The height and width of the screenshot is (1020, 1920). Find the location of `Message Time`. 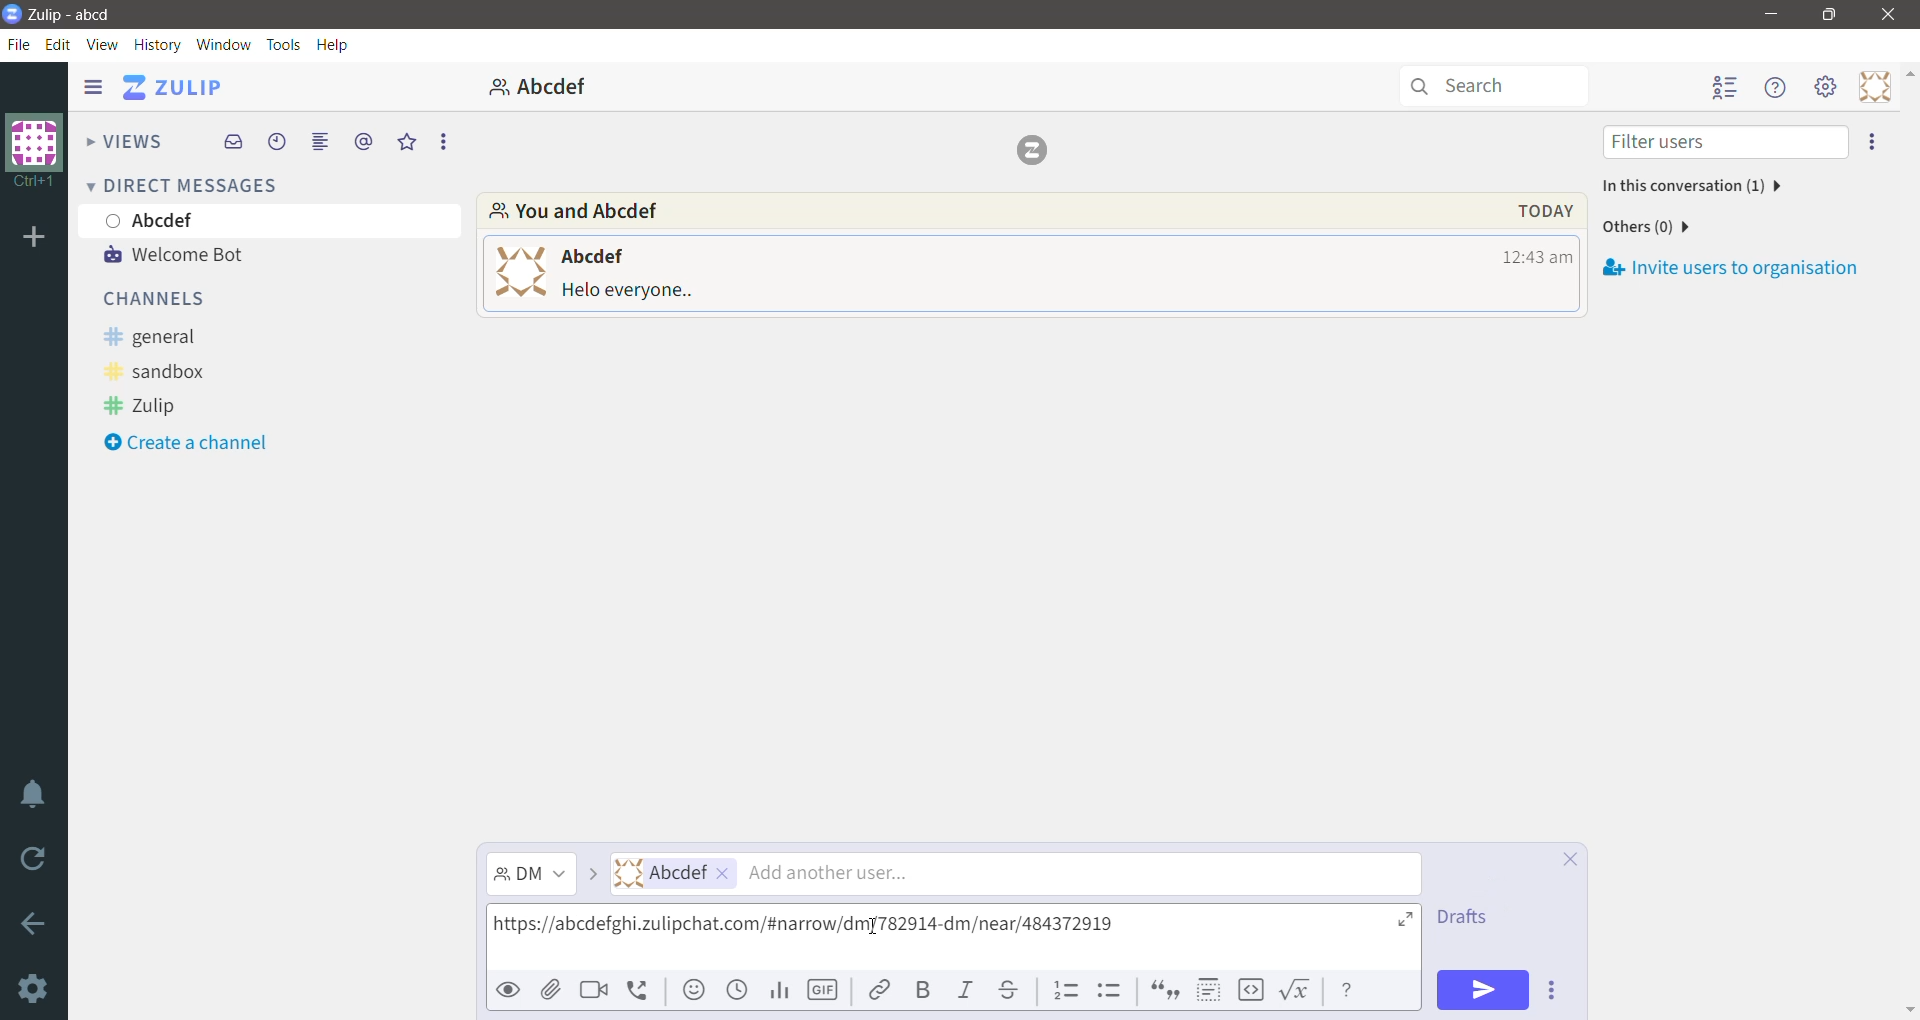

Message Time is located at coordinates (1537, 257).